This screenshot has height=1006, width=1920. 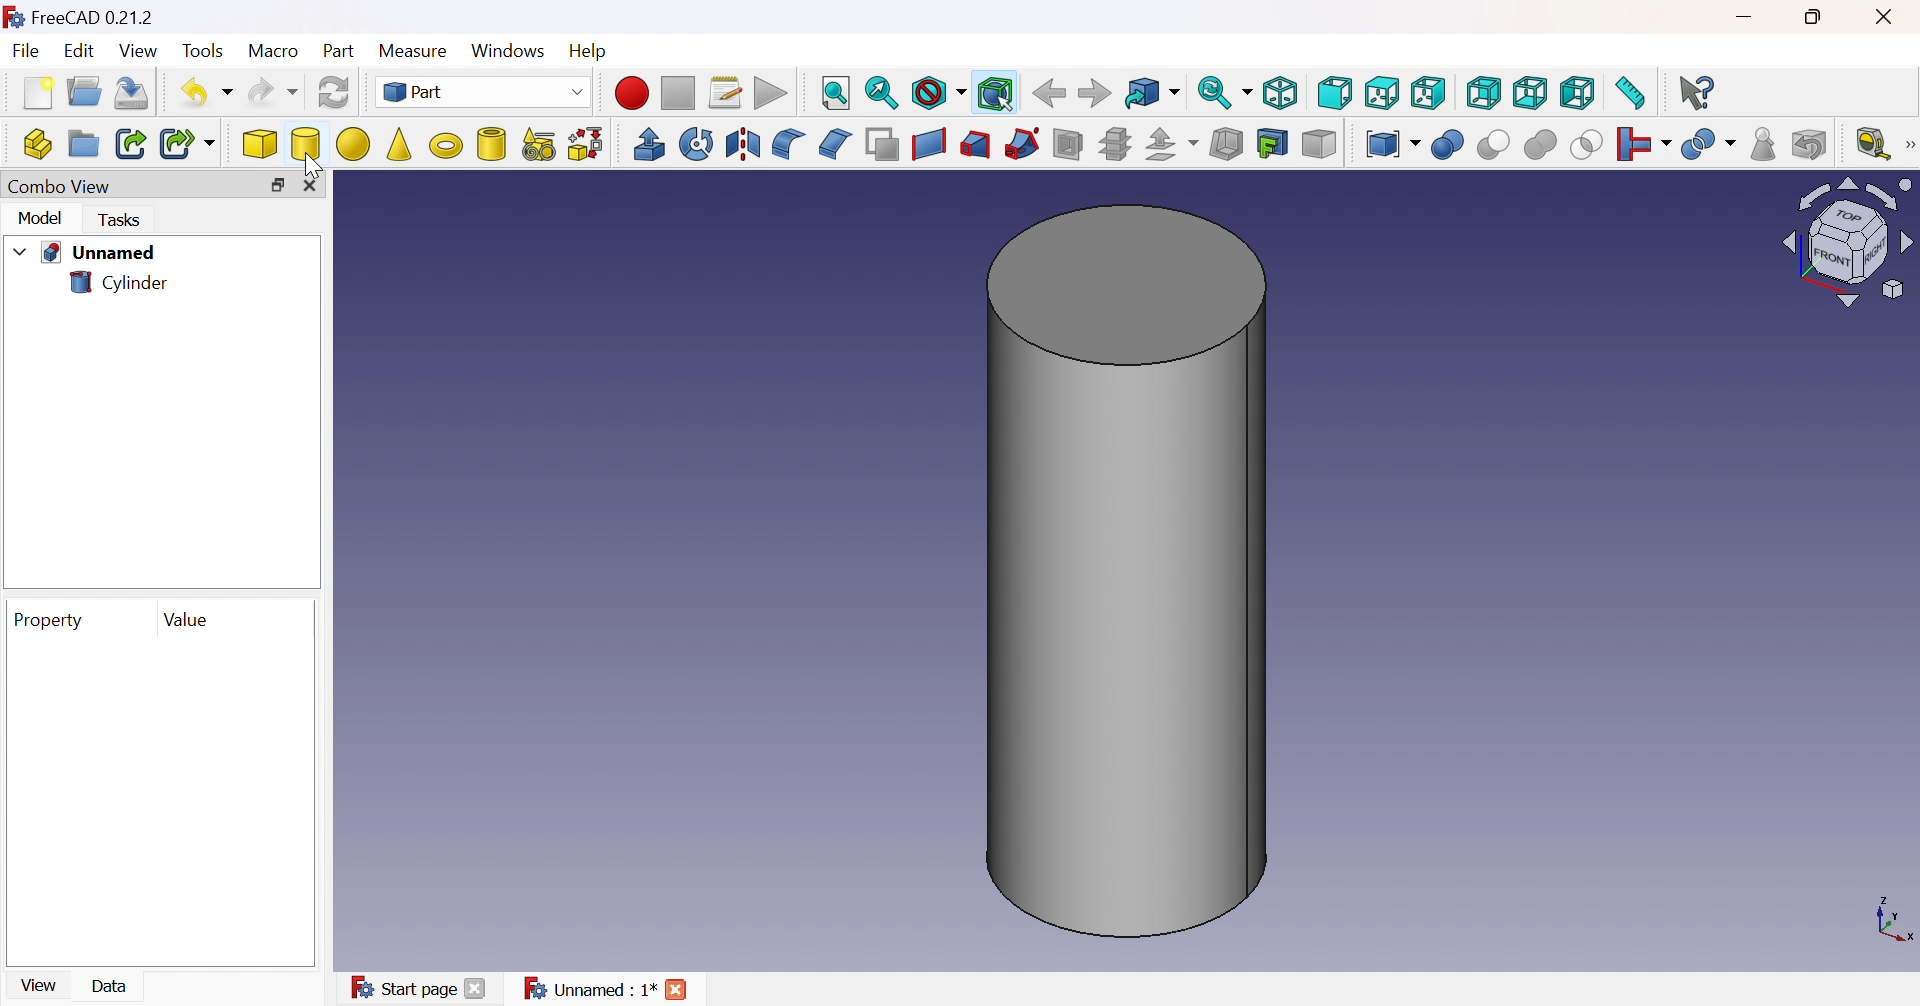 I want to click on [Measure], so click(x=1908, y=145).